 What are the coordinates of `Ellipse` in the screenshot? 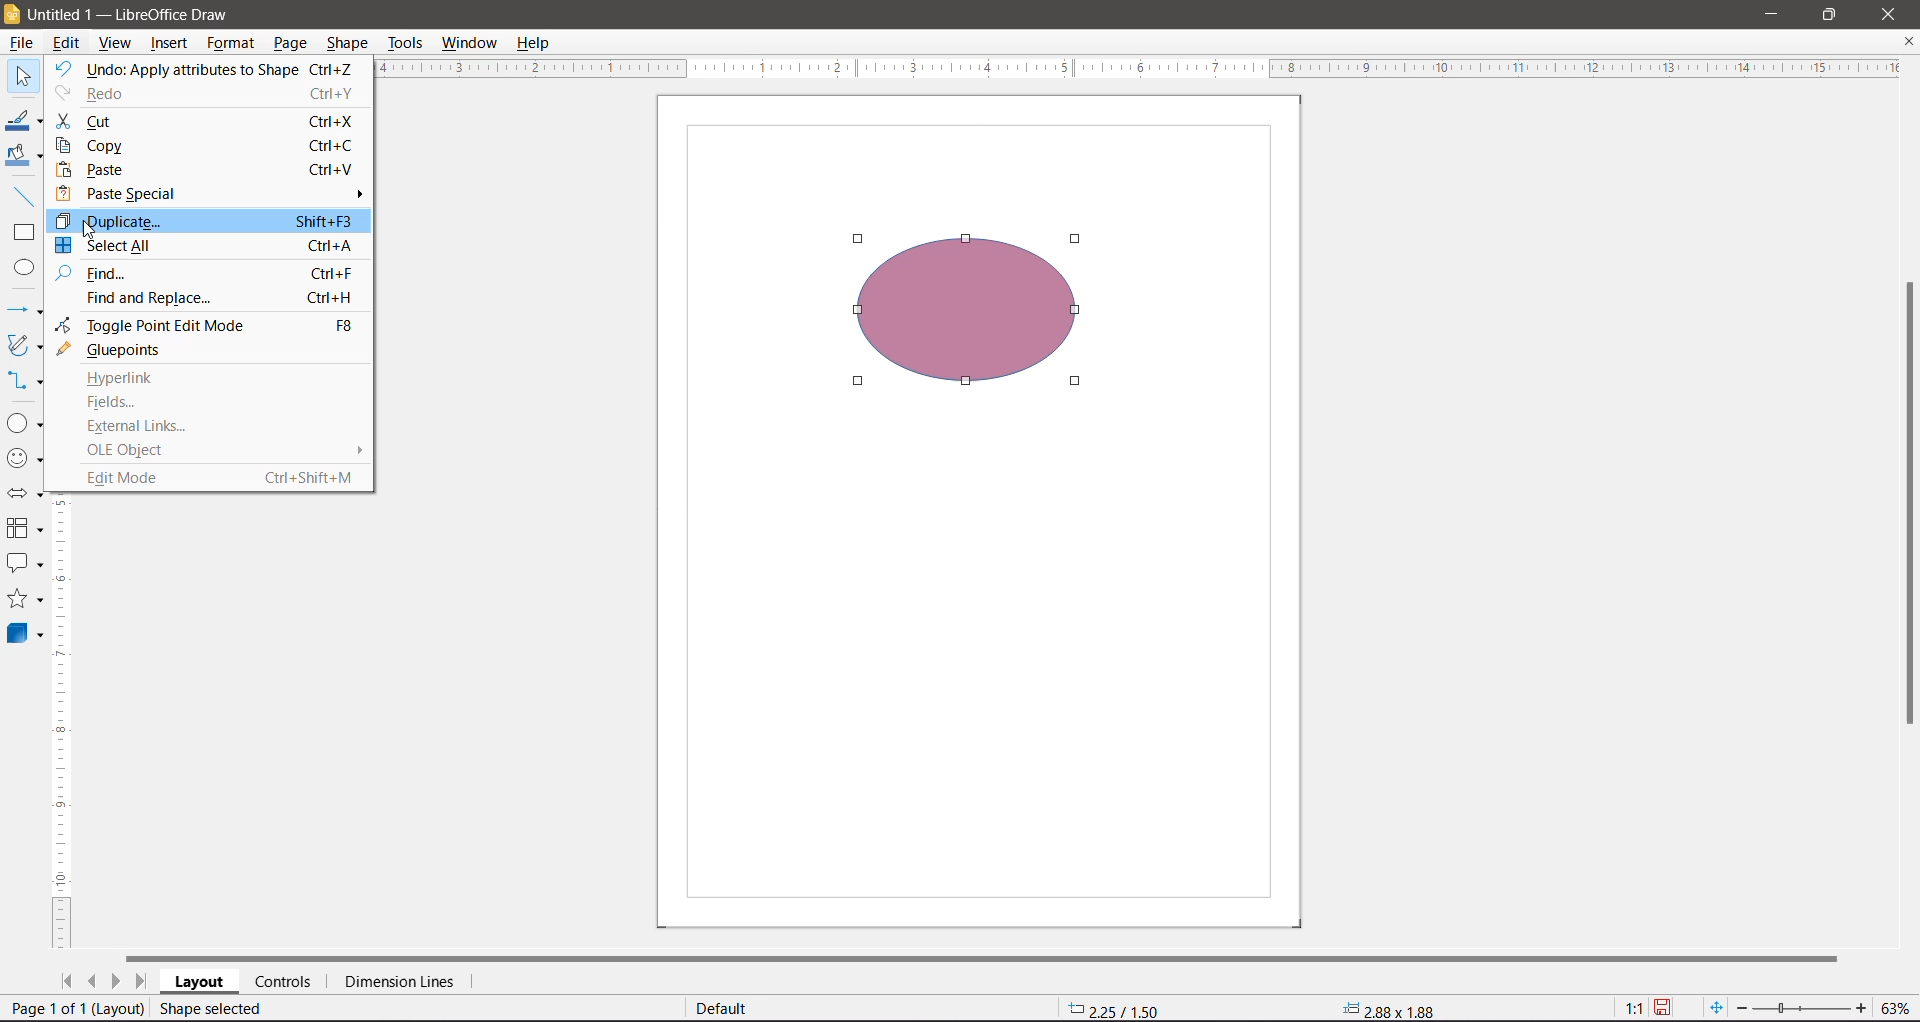 It's located at (23, 266).